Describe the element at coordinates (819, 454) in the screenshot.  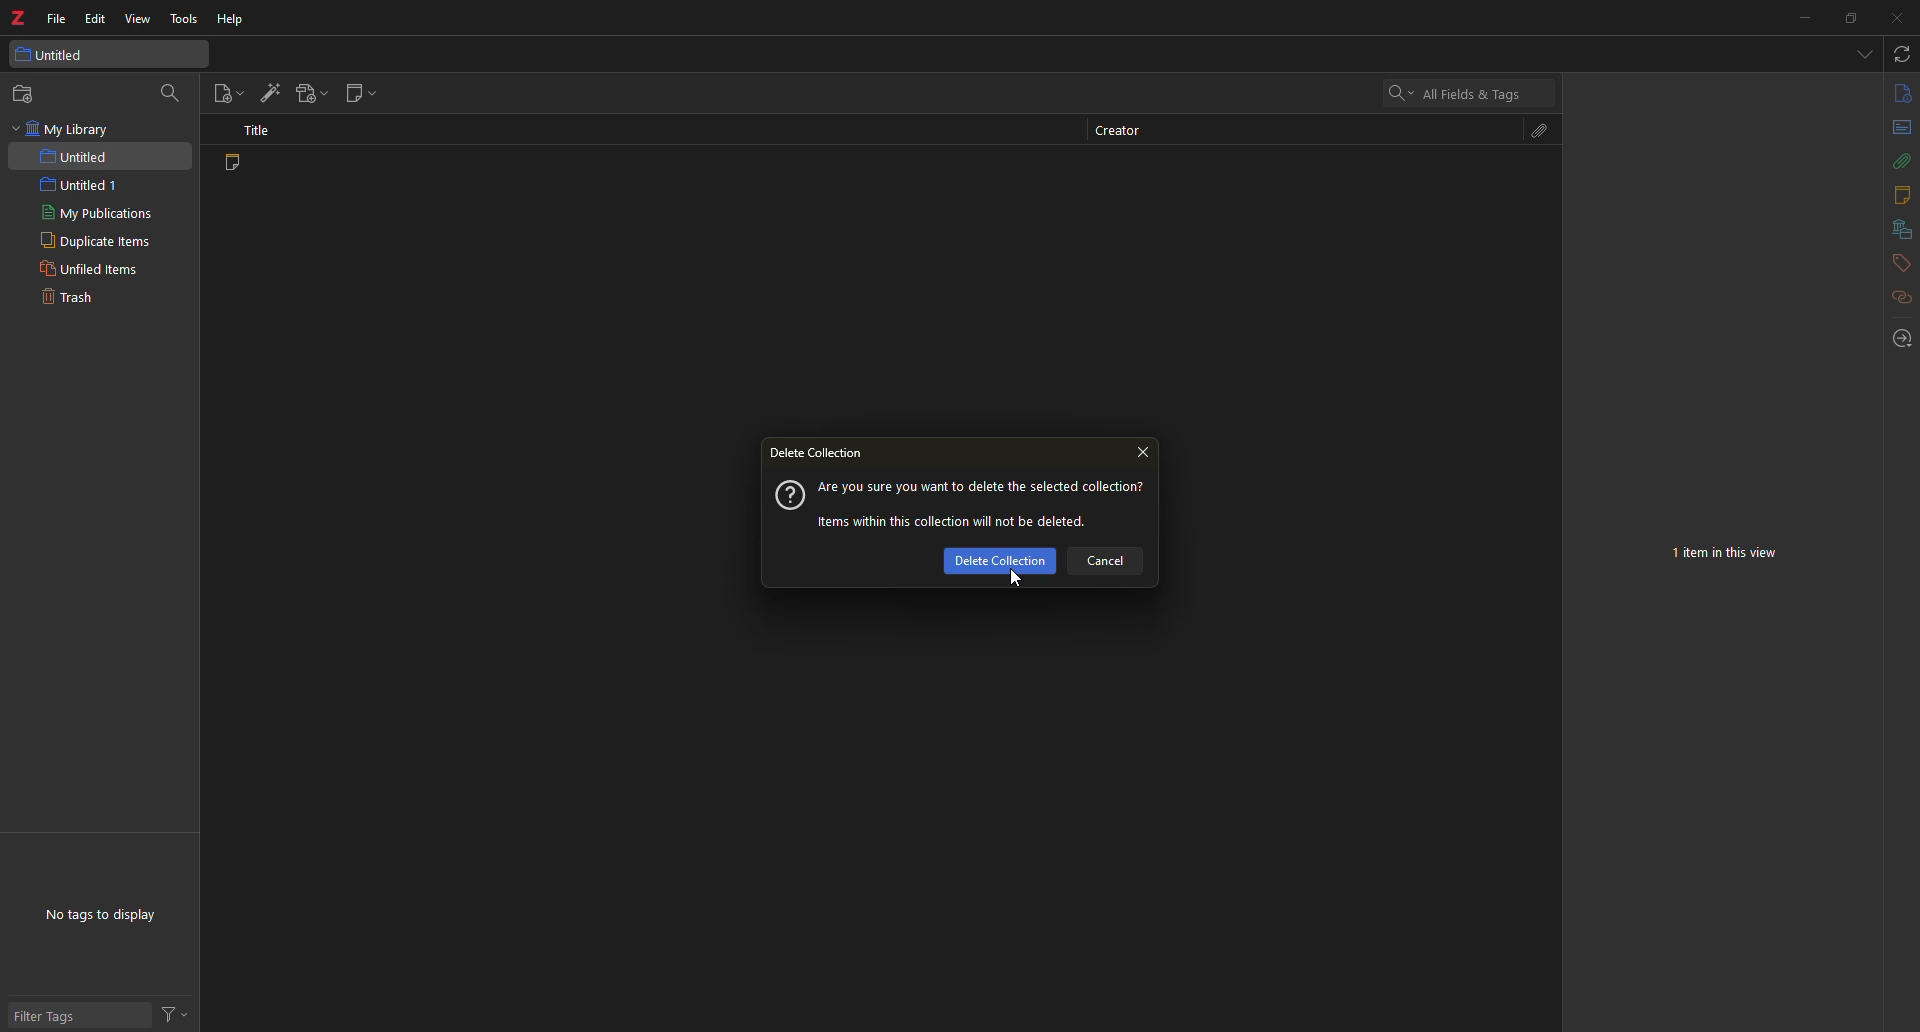
I see `delete collection` at that location.